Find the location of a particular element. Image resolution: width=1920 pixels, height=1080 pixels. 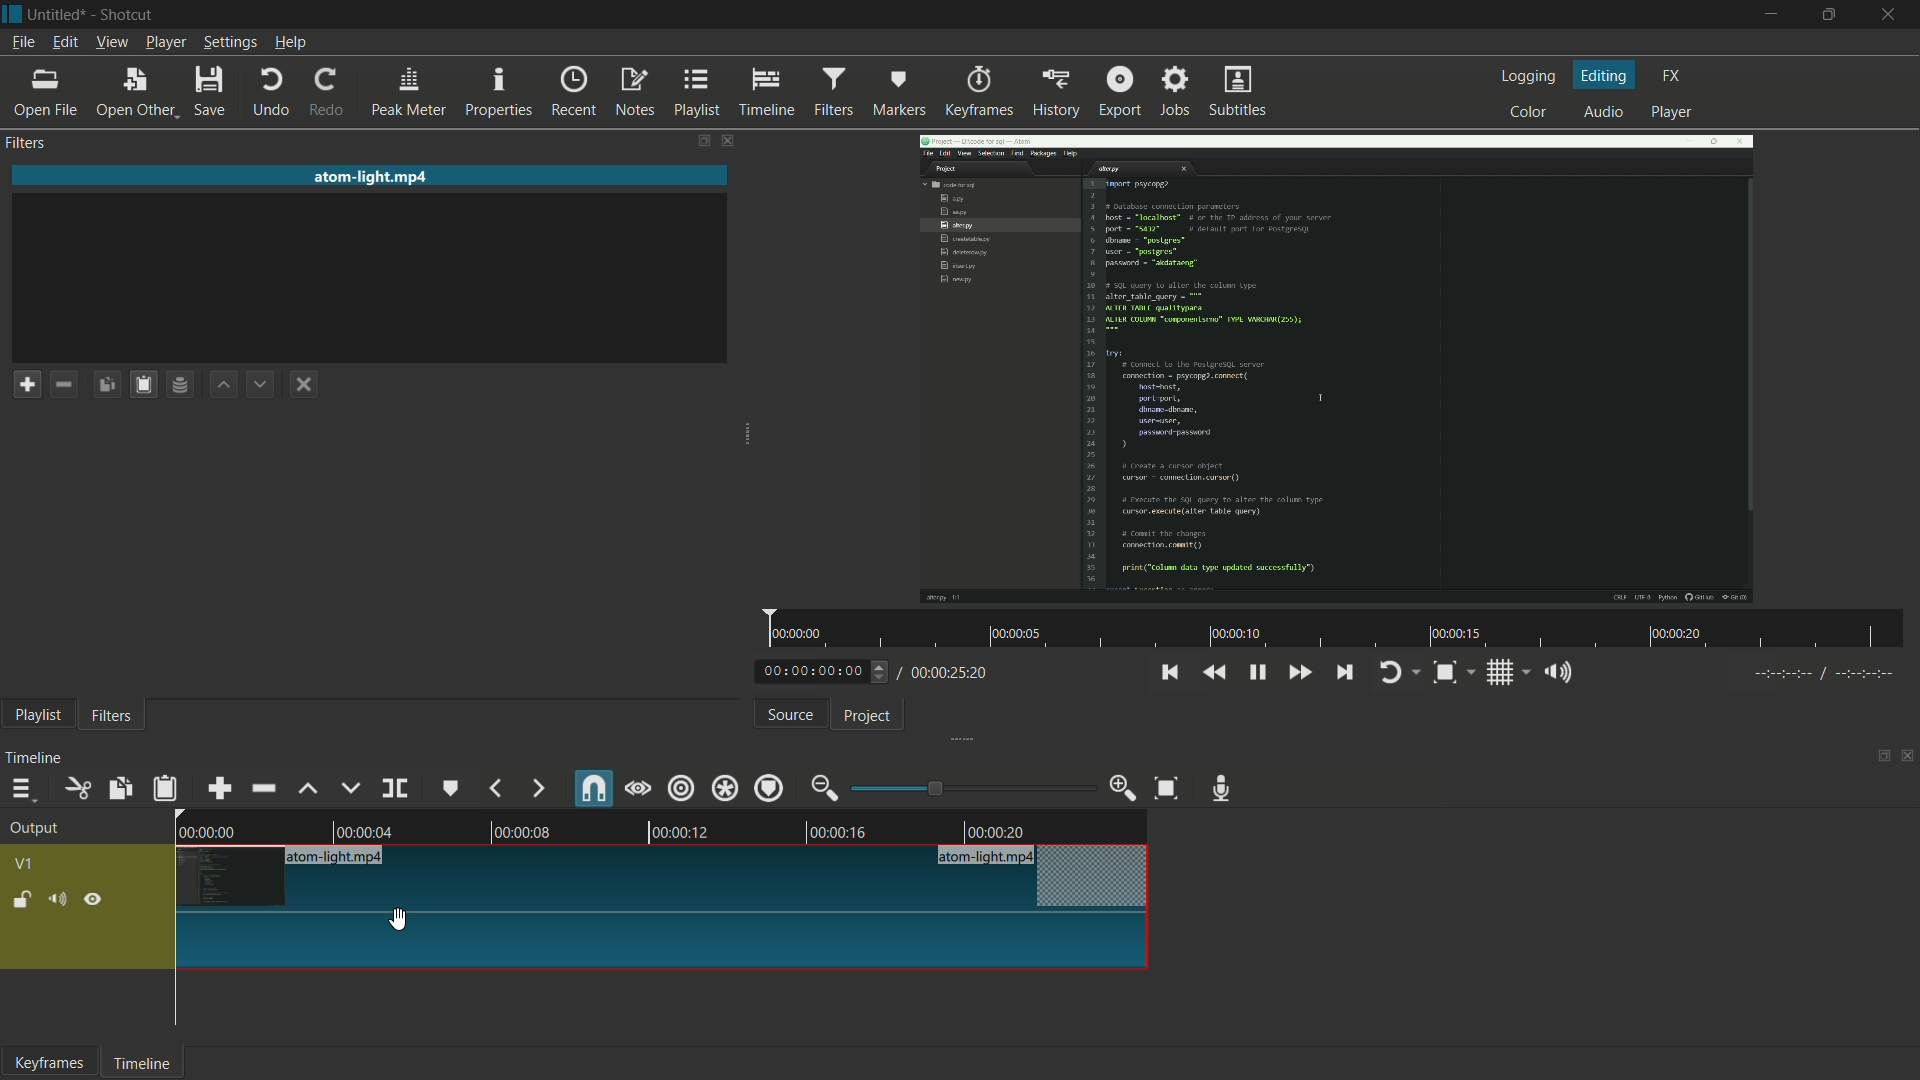

timeline is located at coordinates (767, 93).